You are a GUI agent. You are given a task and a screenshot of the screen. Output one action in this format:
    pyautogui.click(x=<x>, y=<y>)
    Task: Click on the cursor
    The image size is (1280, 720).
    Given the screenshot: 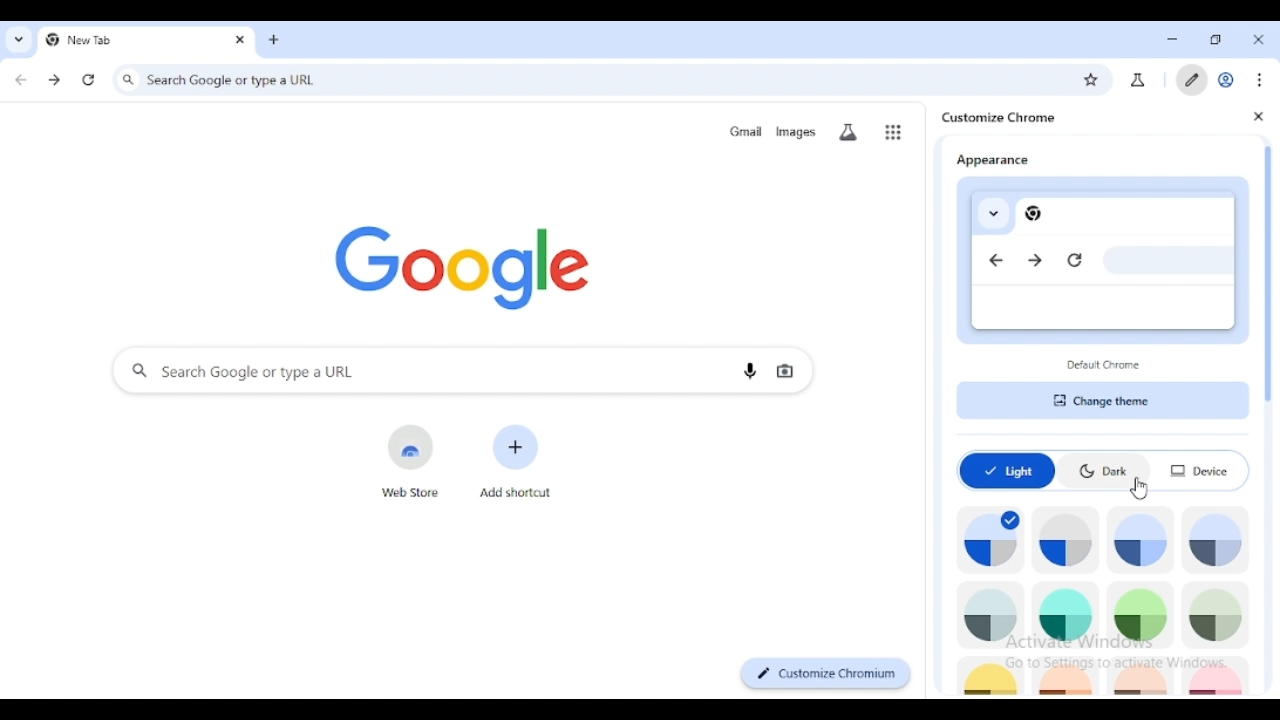 What is the action you would take?
    pyautogui.click(x=1140, y=490)
    